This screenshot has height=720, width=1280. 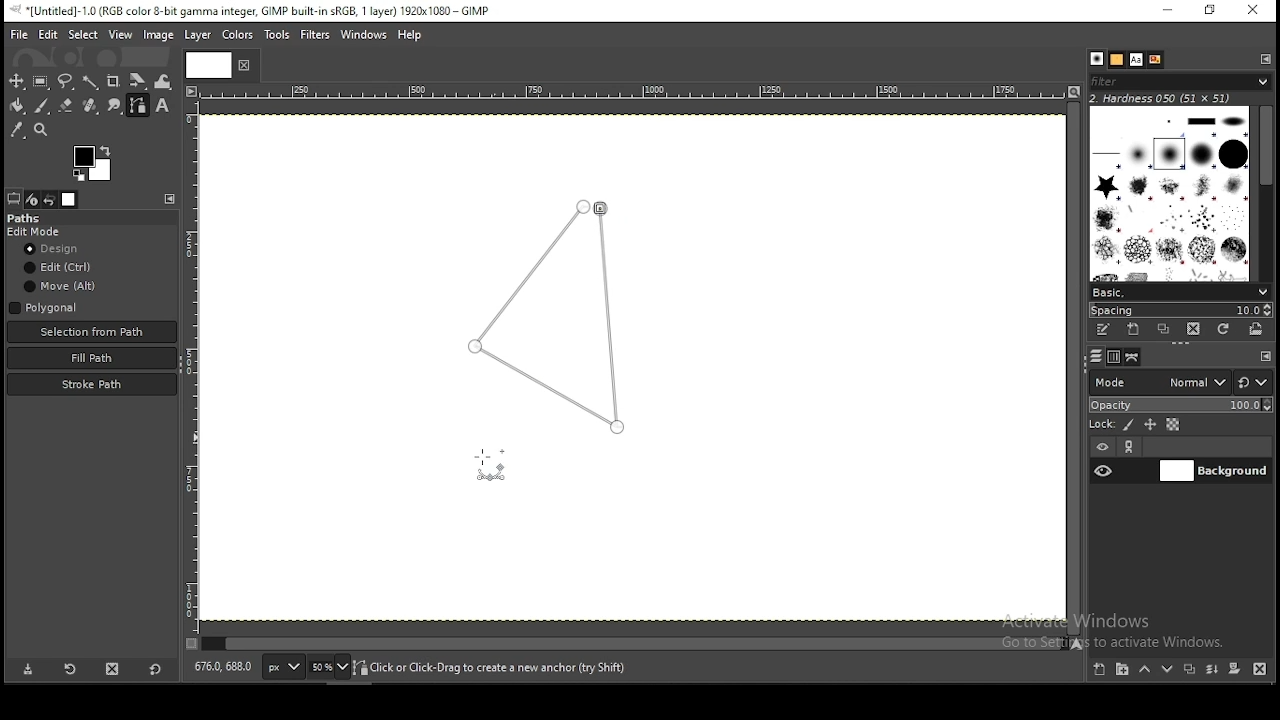 I want to click on create a new layer, so click(x=1099, y=670).